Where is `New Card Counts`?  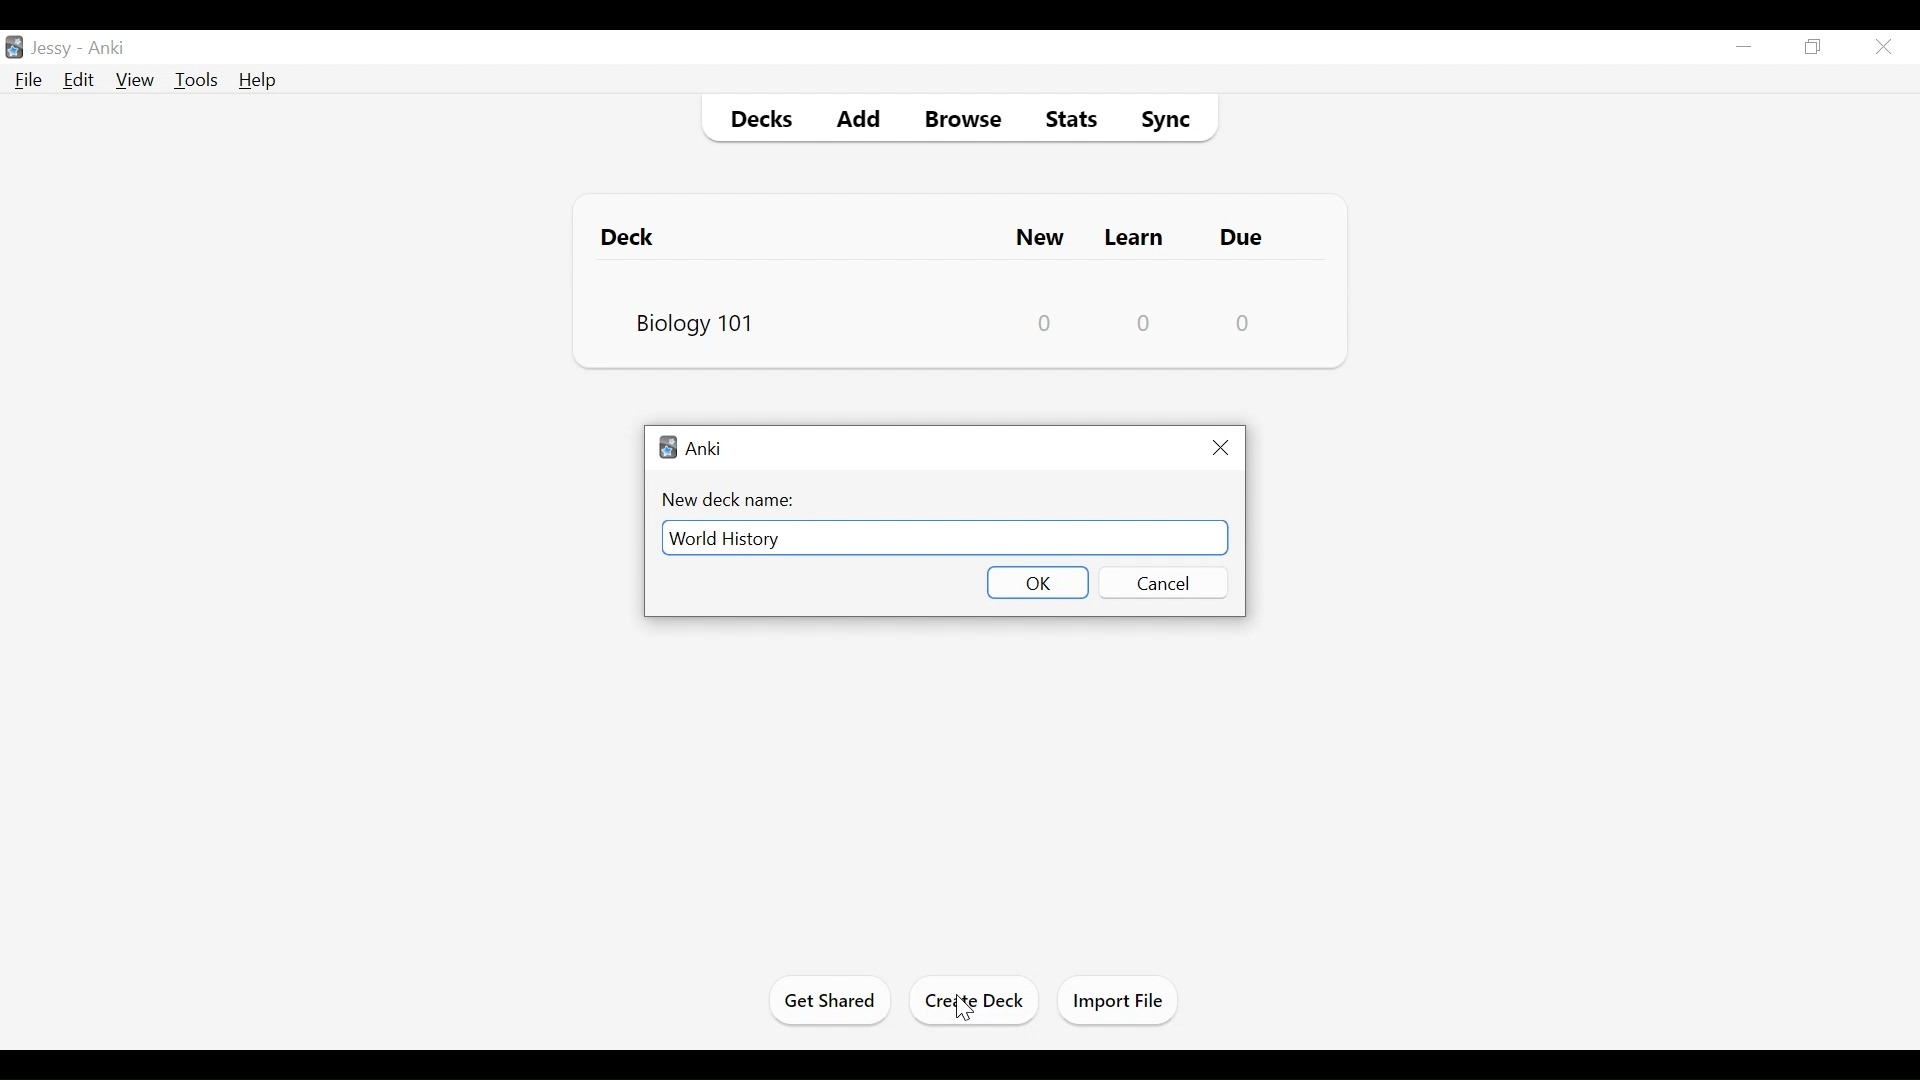
New Card Counts is located at coordinates (1048, 321).